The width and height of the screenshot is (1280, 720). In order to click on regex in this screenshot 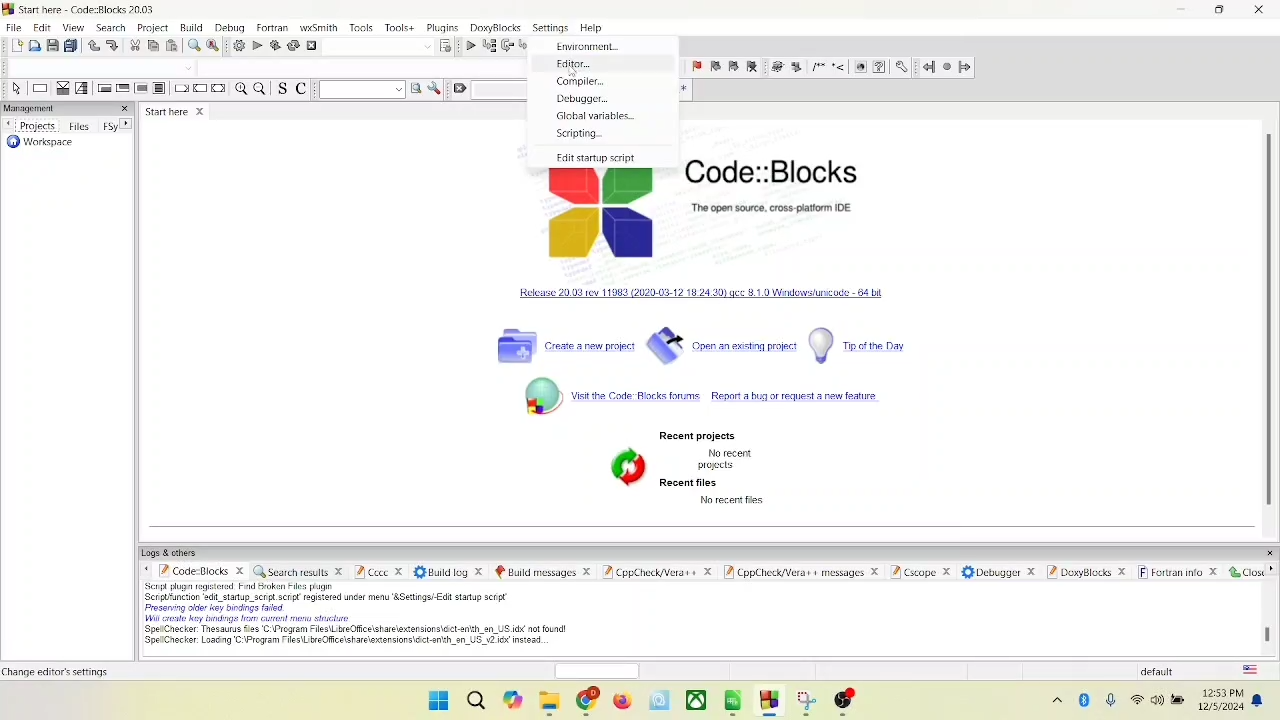, I will do `click(685, 89)`.